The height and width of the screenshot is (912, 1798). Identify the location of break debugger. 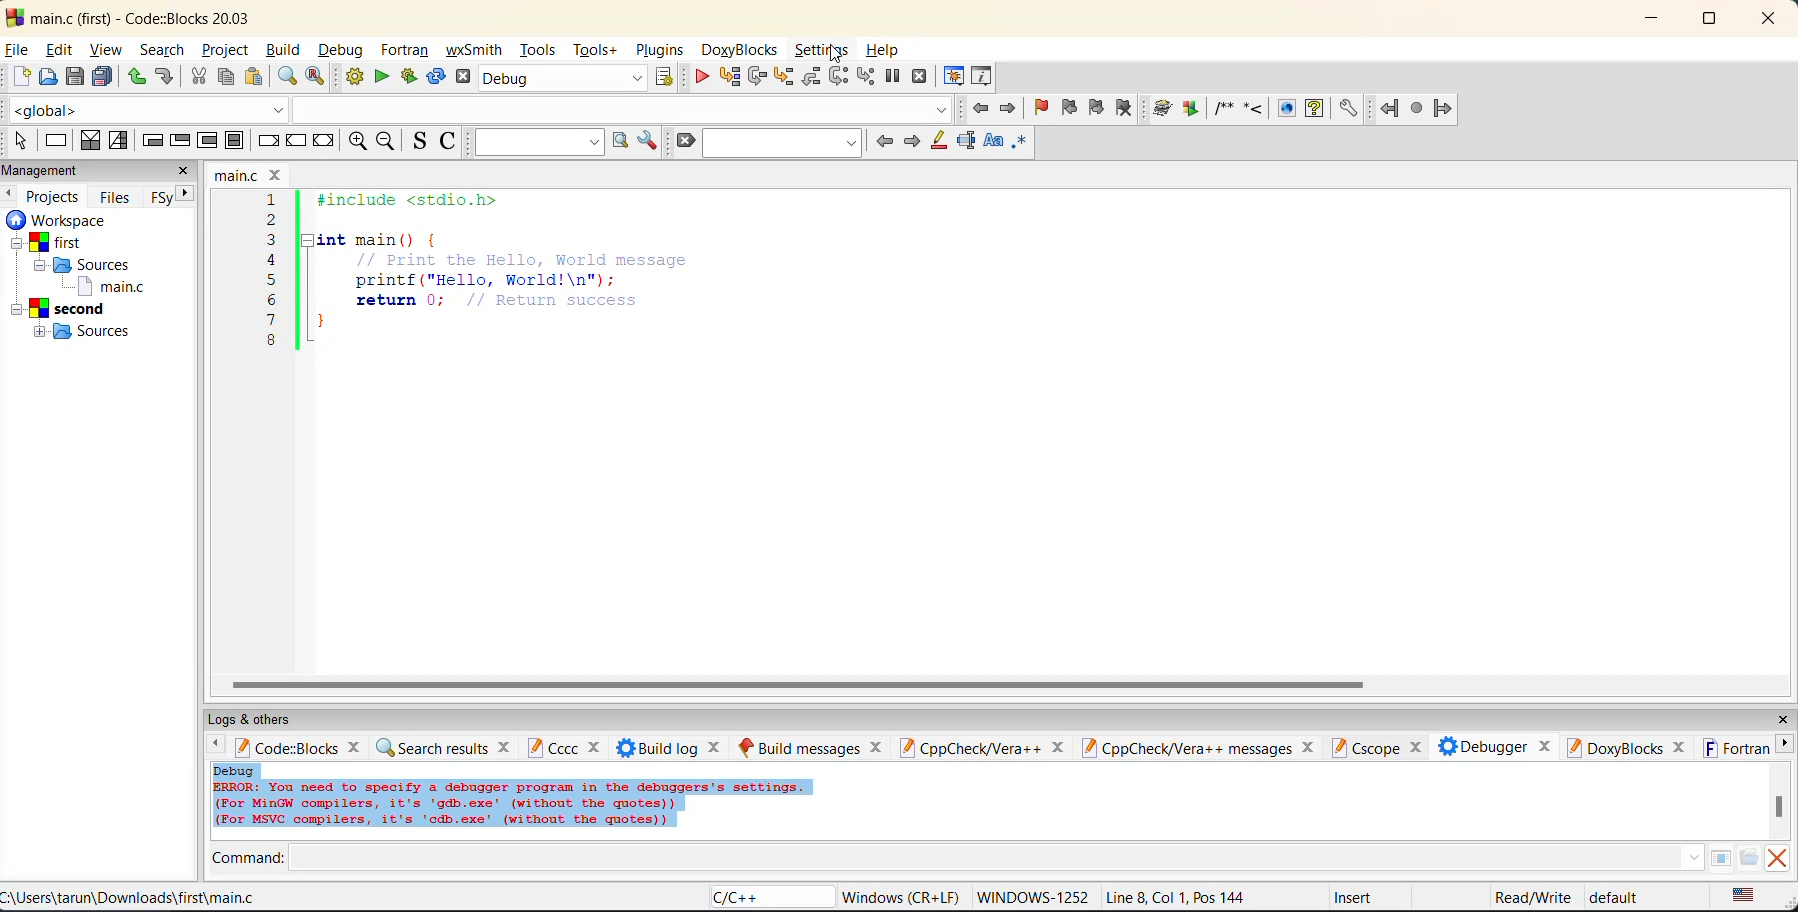
(894, 76).